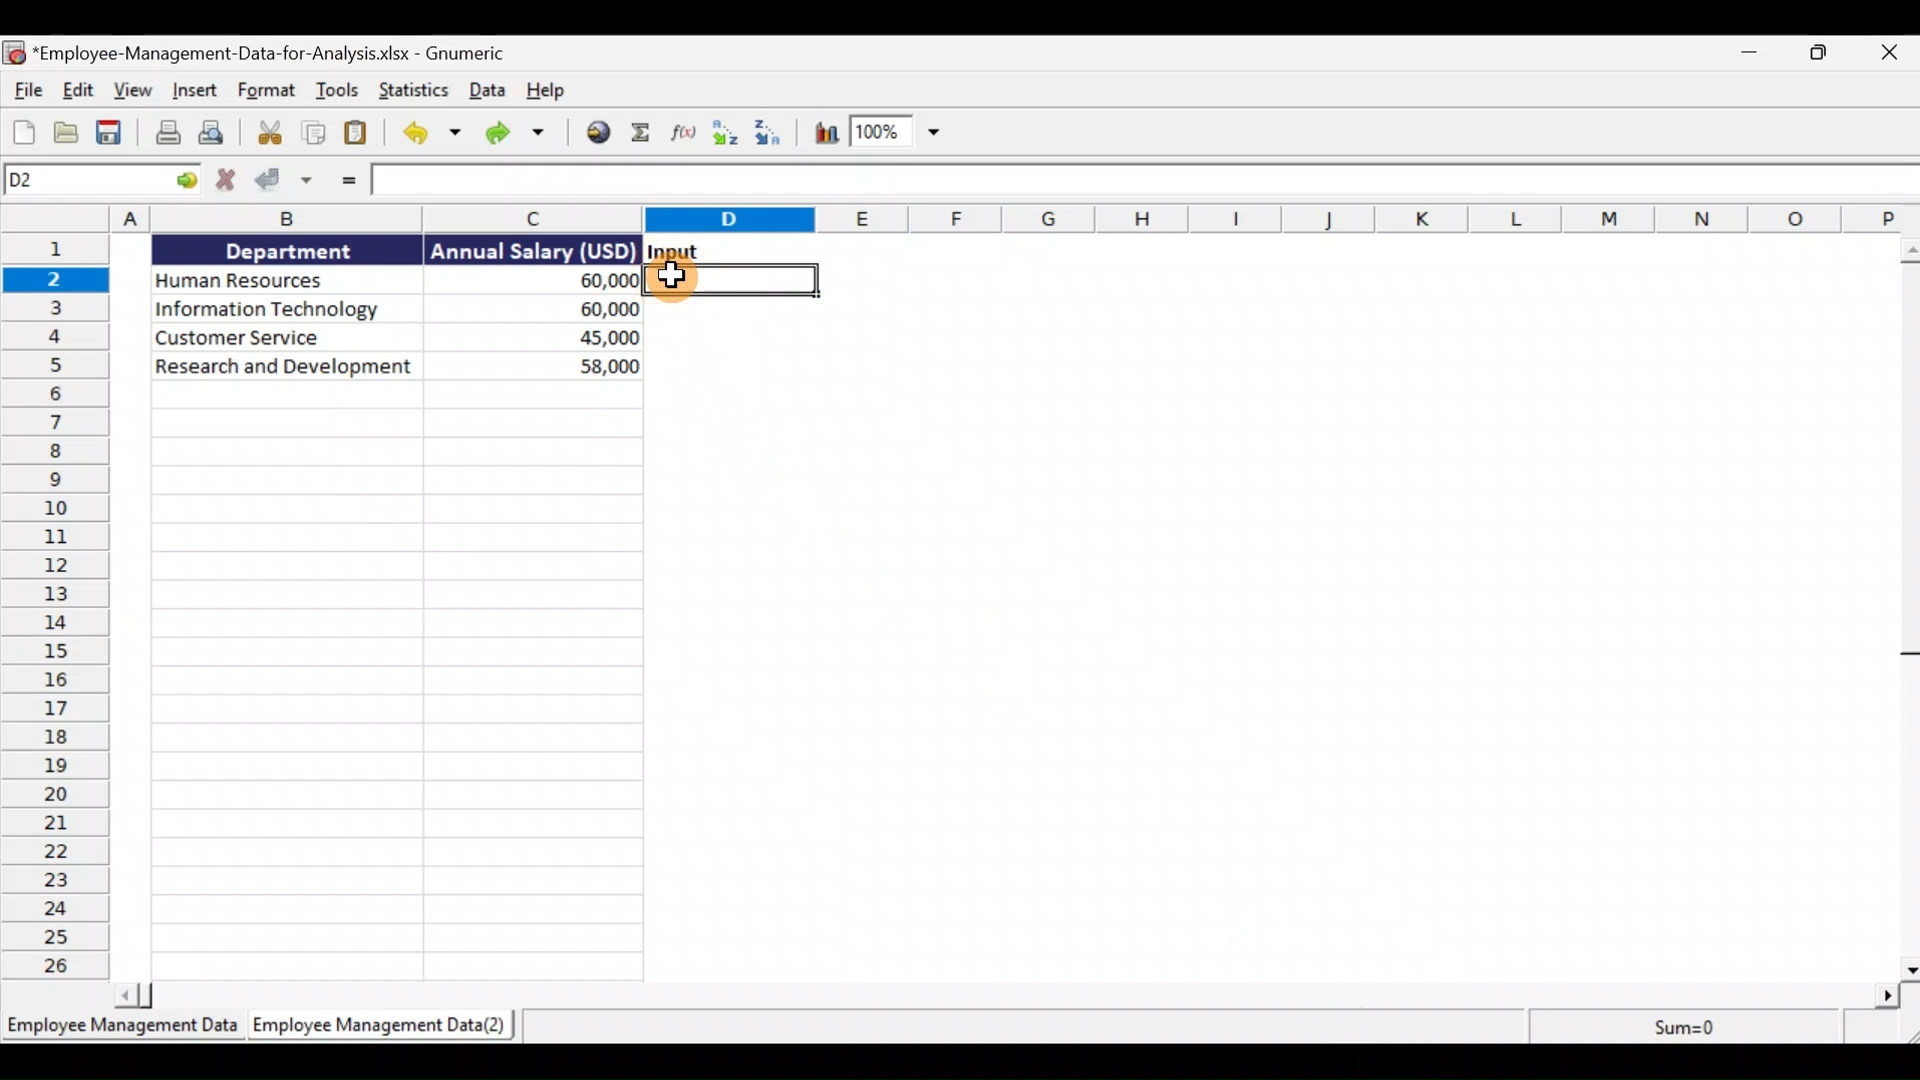 This screenshot has width=1920, height=1080. What do you see at coordinates (18, 130) in the screenshot?
I see `Create a new workbook` at bounding box center [18, 130].